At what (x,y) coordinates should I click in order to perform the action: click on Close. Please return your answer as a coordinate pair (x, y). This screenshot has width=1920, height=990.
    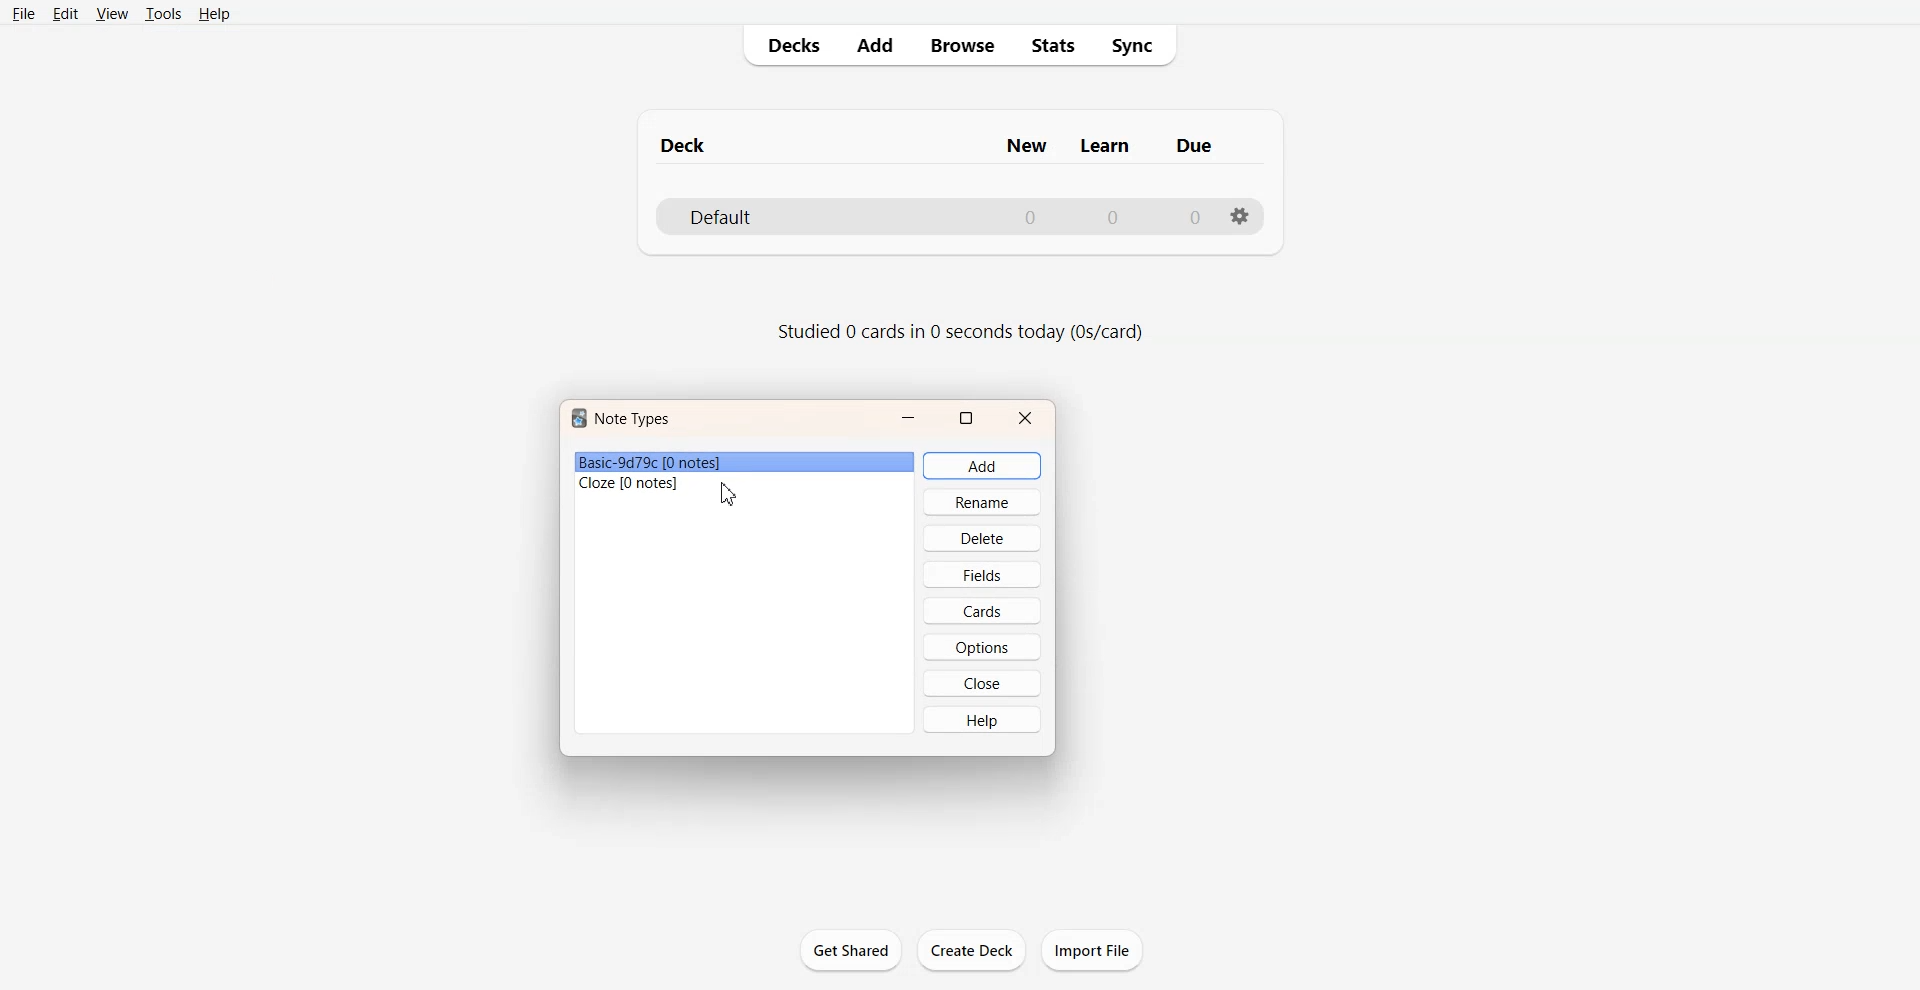
    Looking at the image, I should click on (1025, 419).